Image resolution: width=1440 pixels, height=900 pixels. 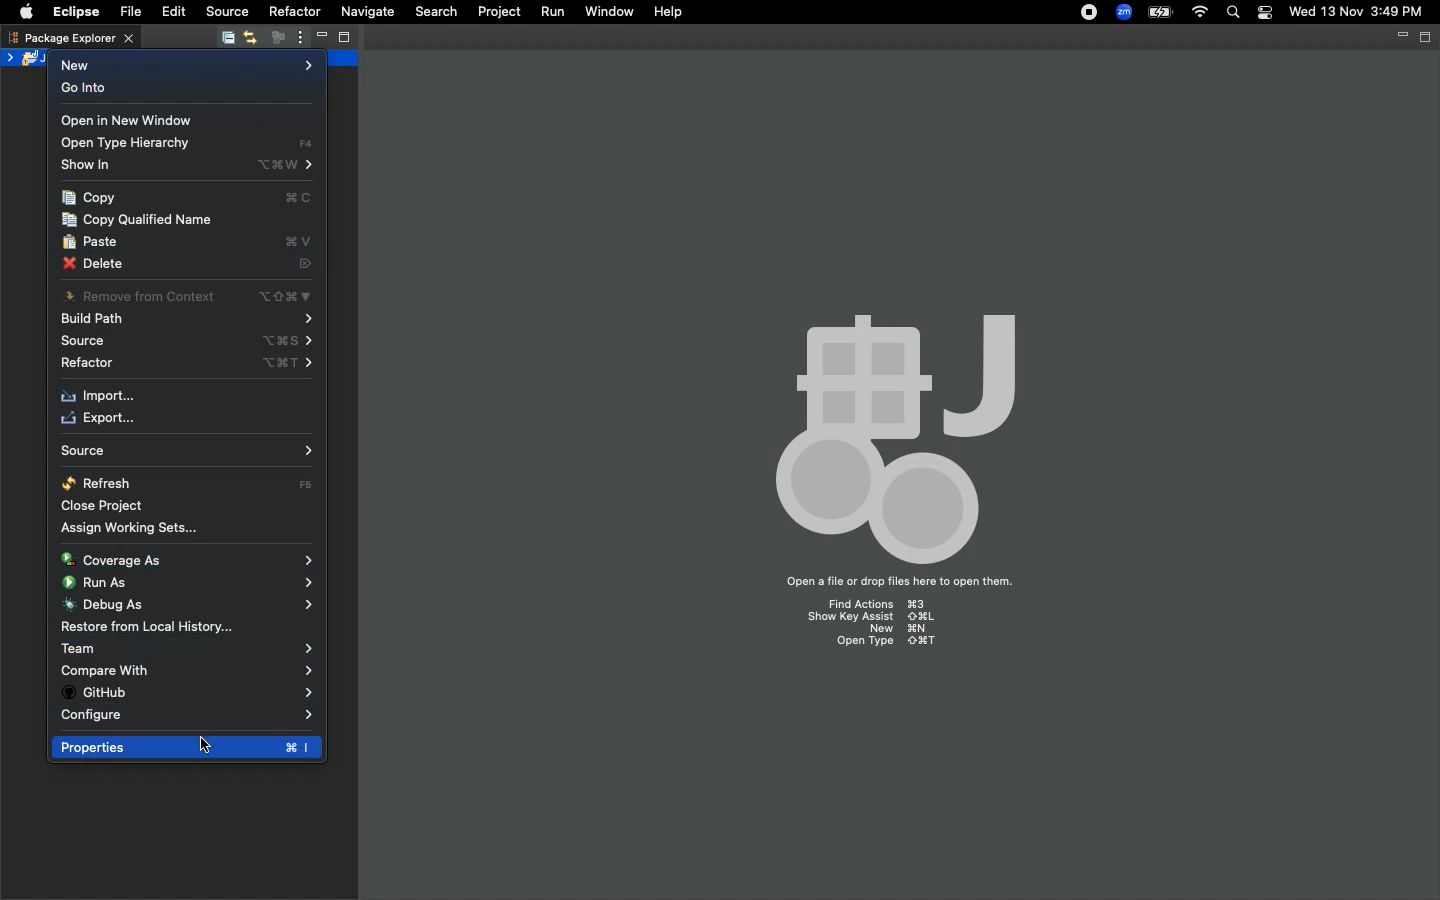 What do you see at coordinates (189, 716) in the screenshot?
I see `Configure` at bounding box center [189, 716].